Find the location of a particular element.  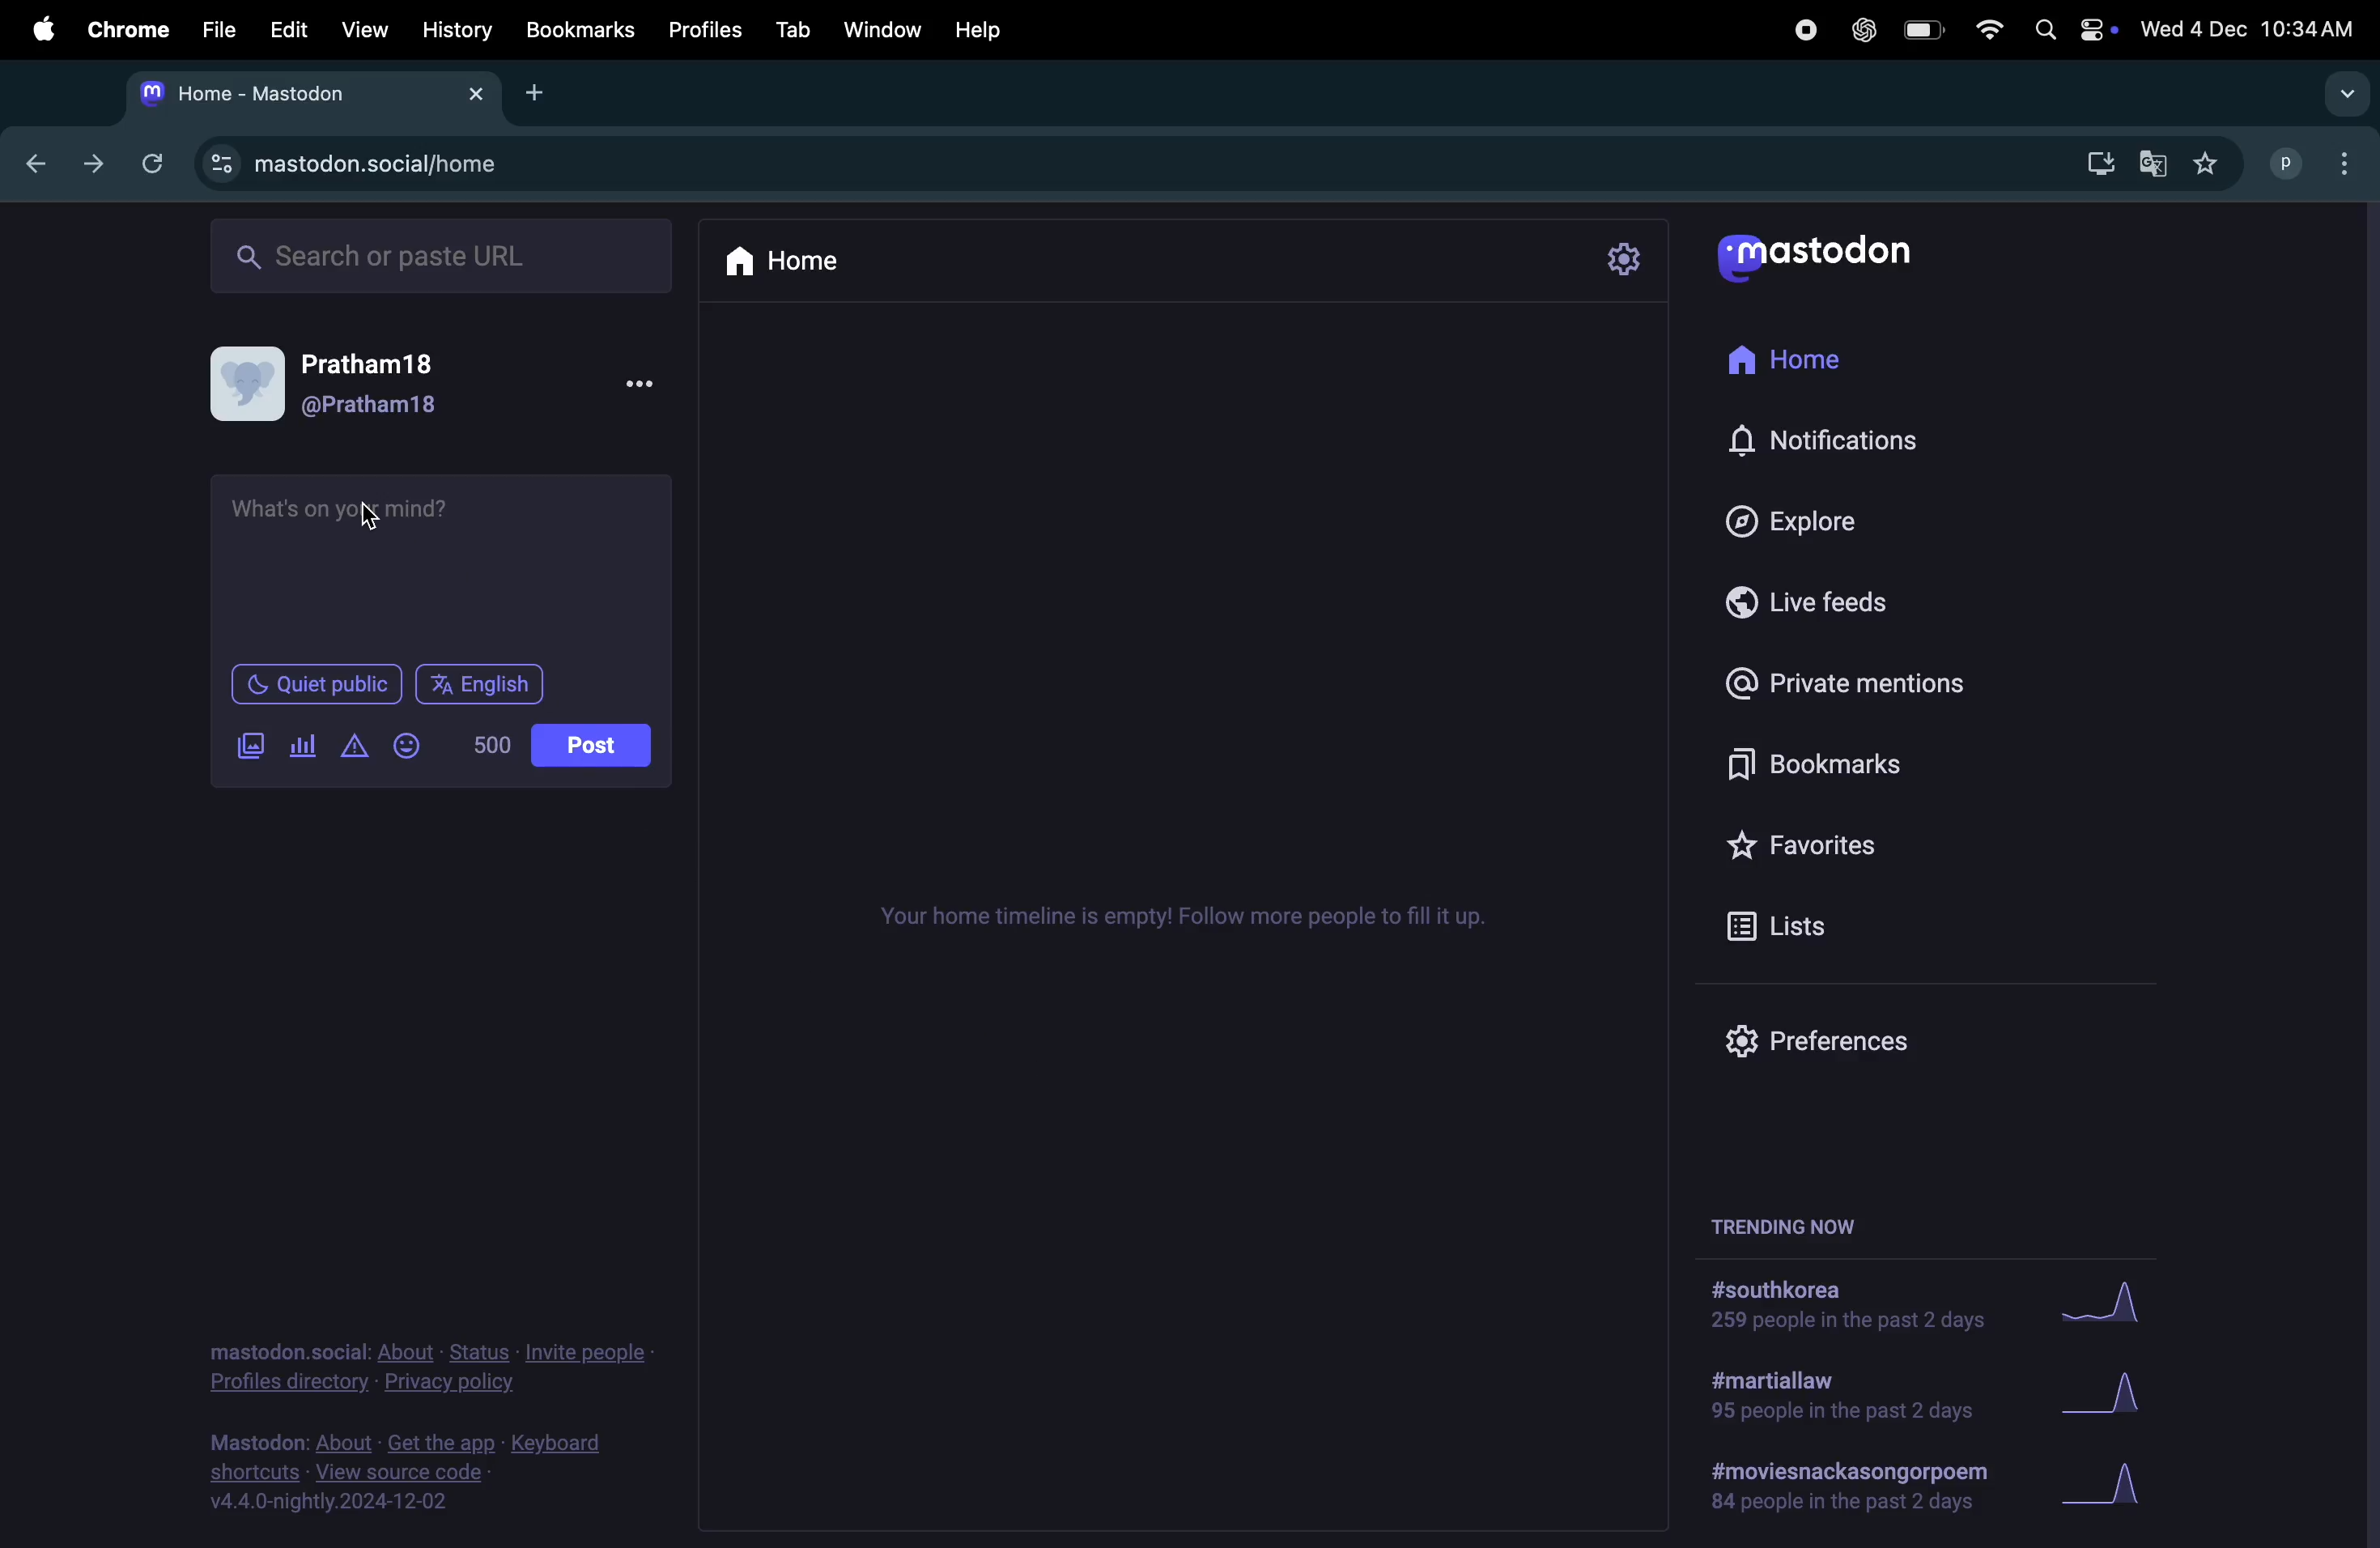

date and time is located at coordinates (2250, 25).